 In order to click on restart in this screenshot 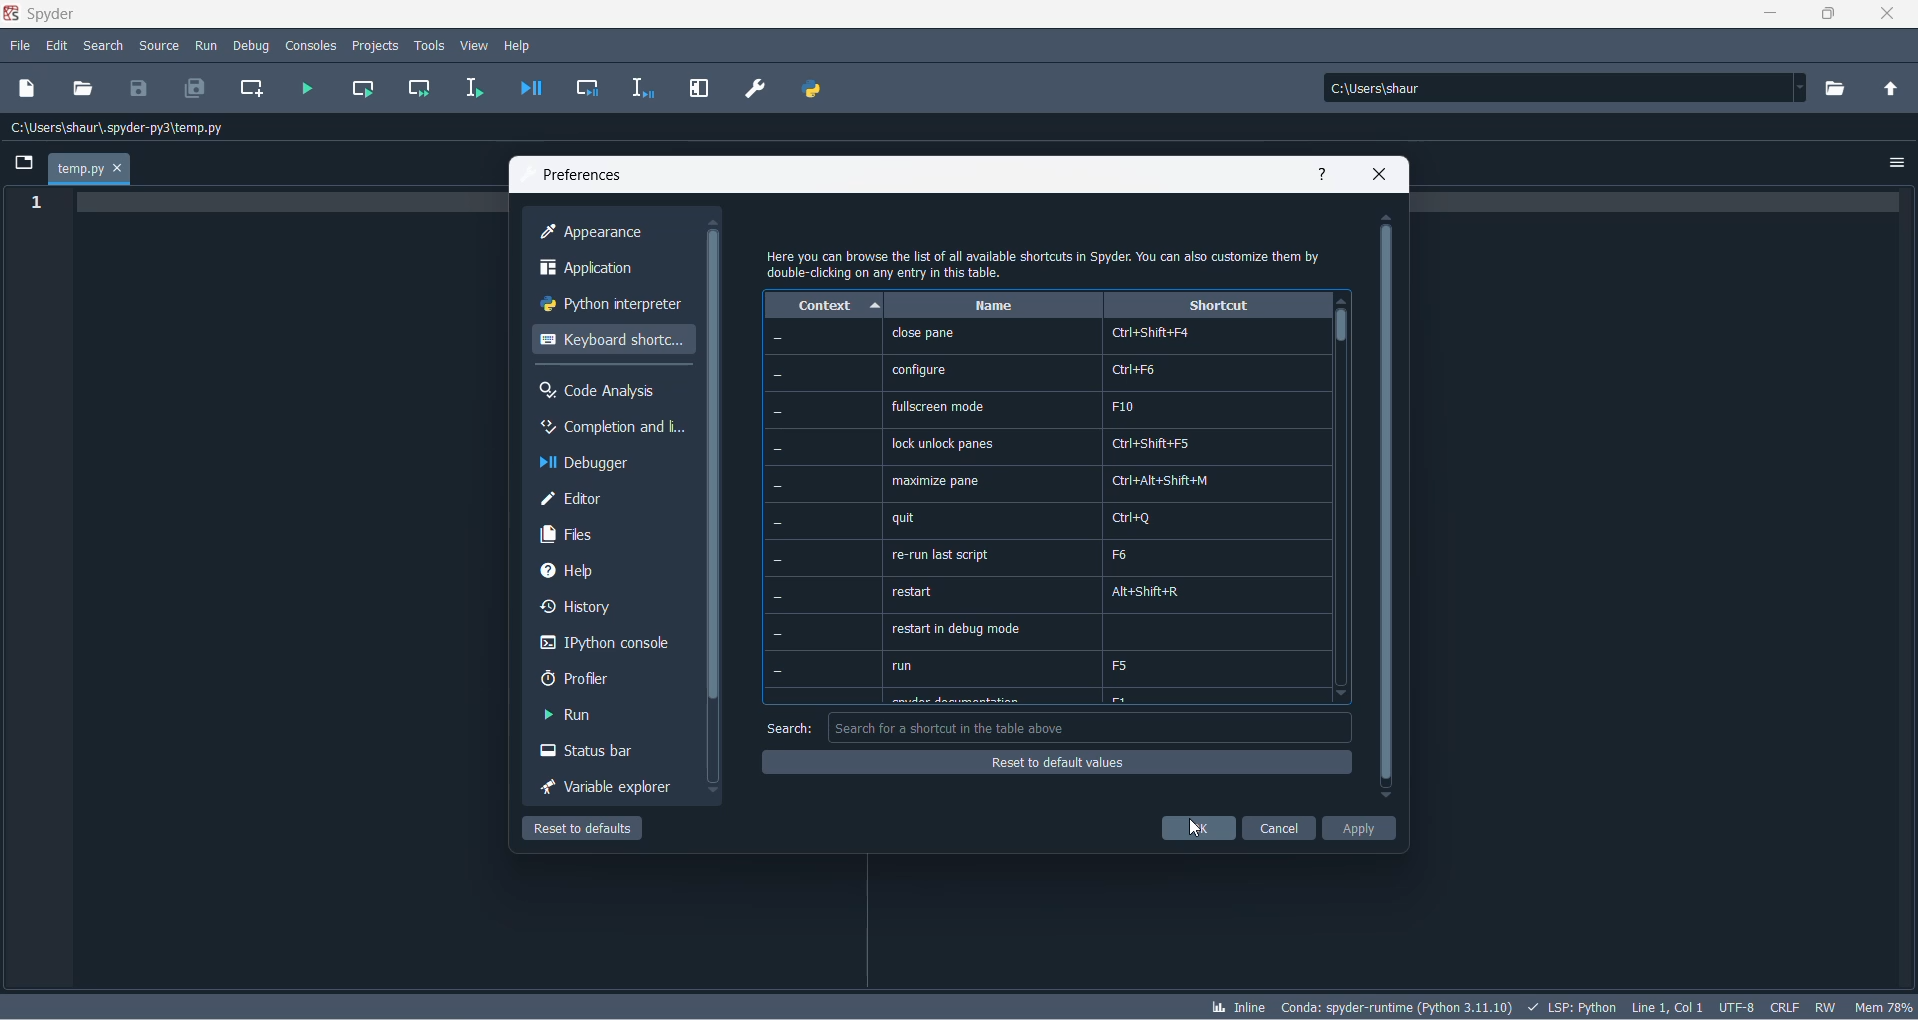, I will do `click(915, 593)`.